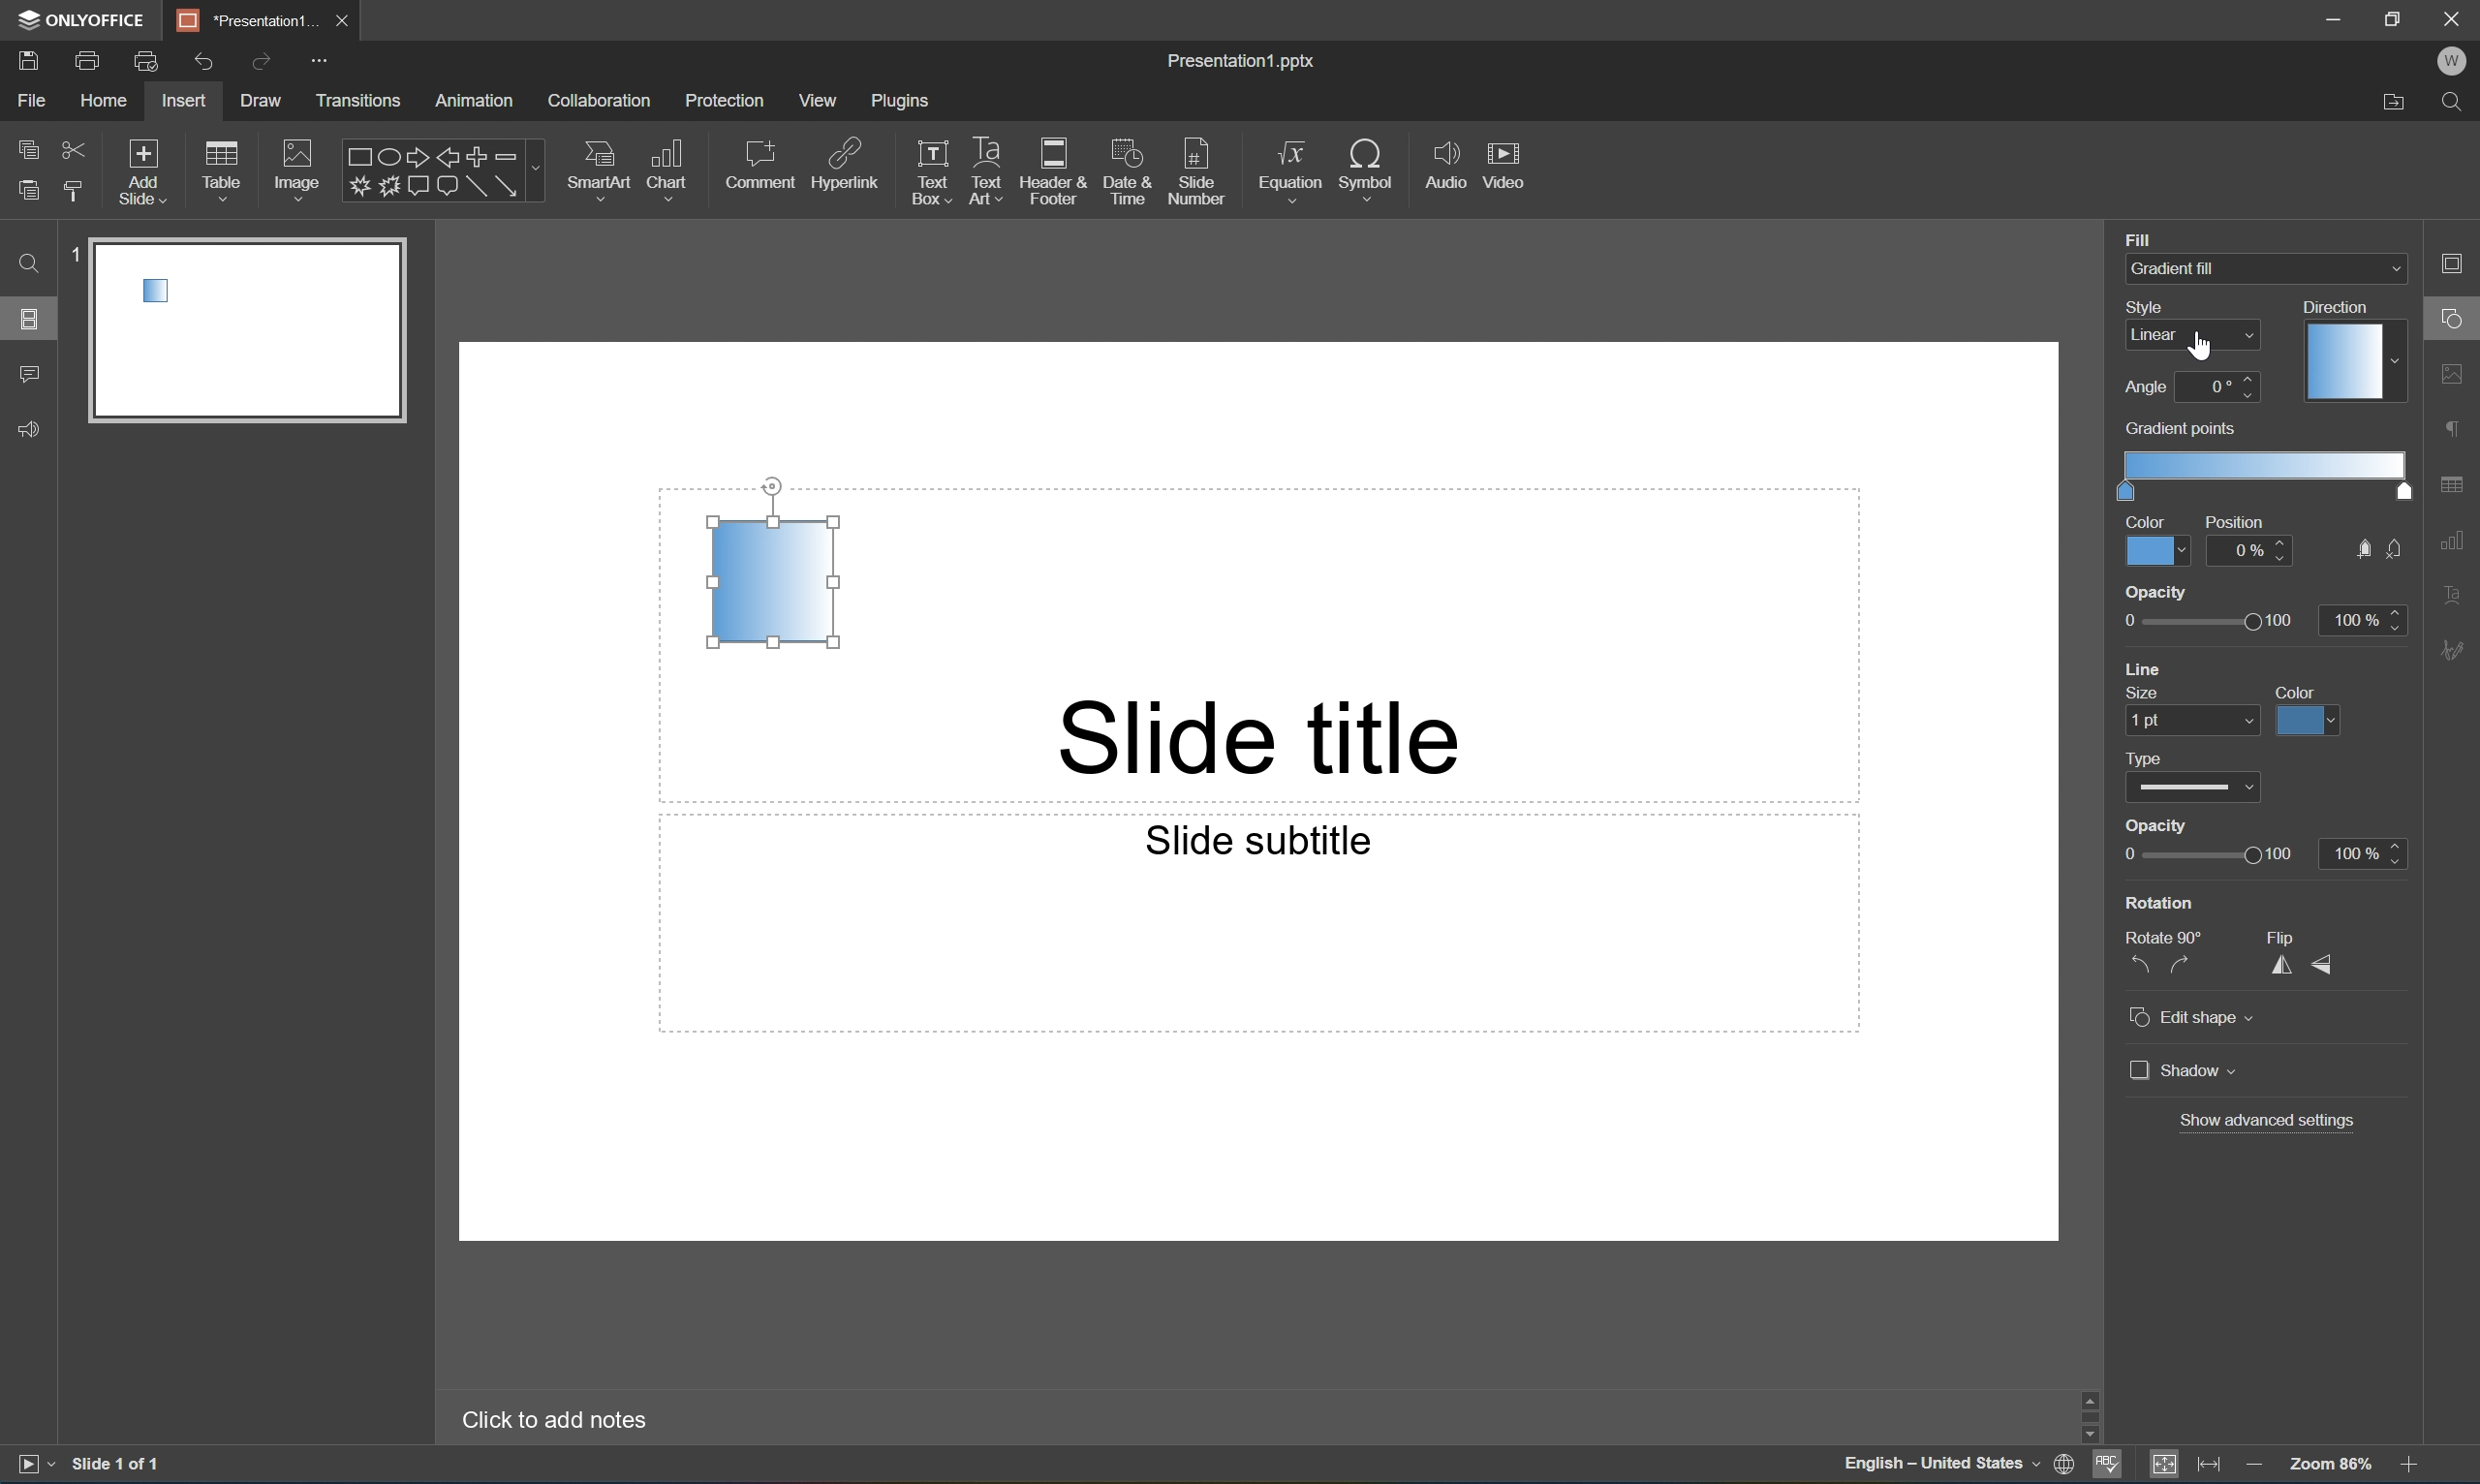 This screenshot has width=2480, height=1484. I want to click on Type, so click(2192, 791).